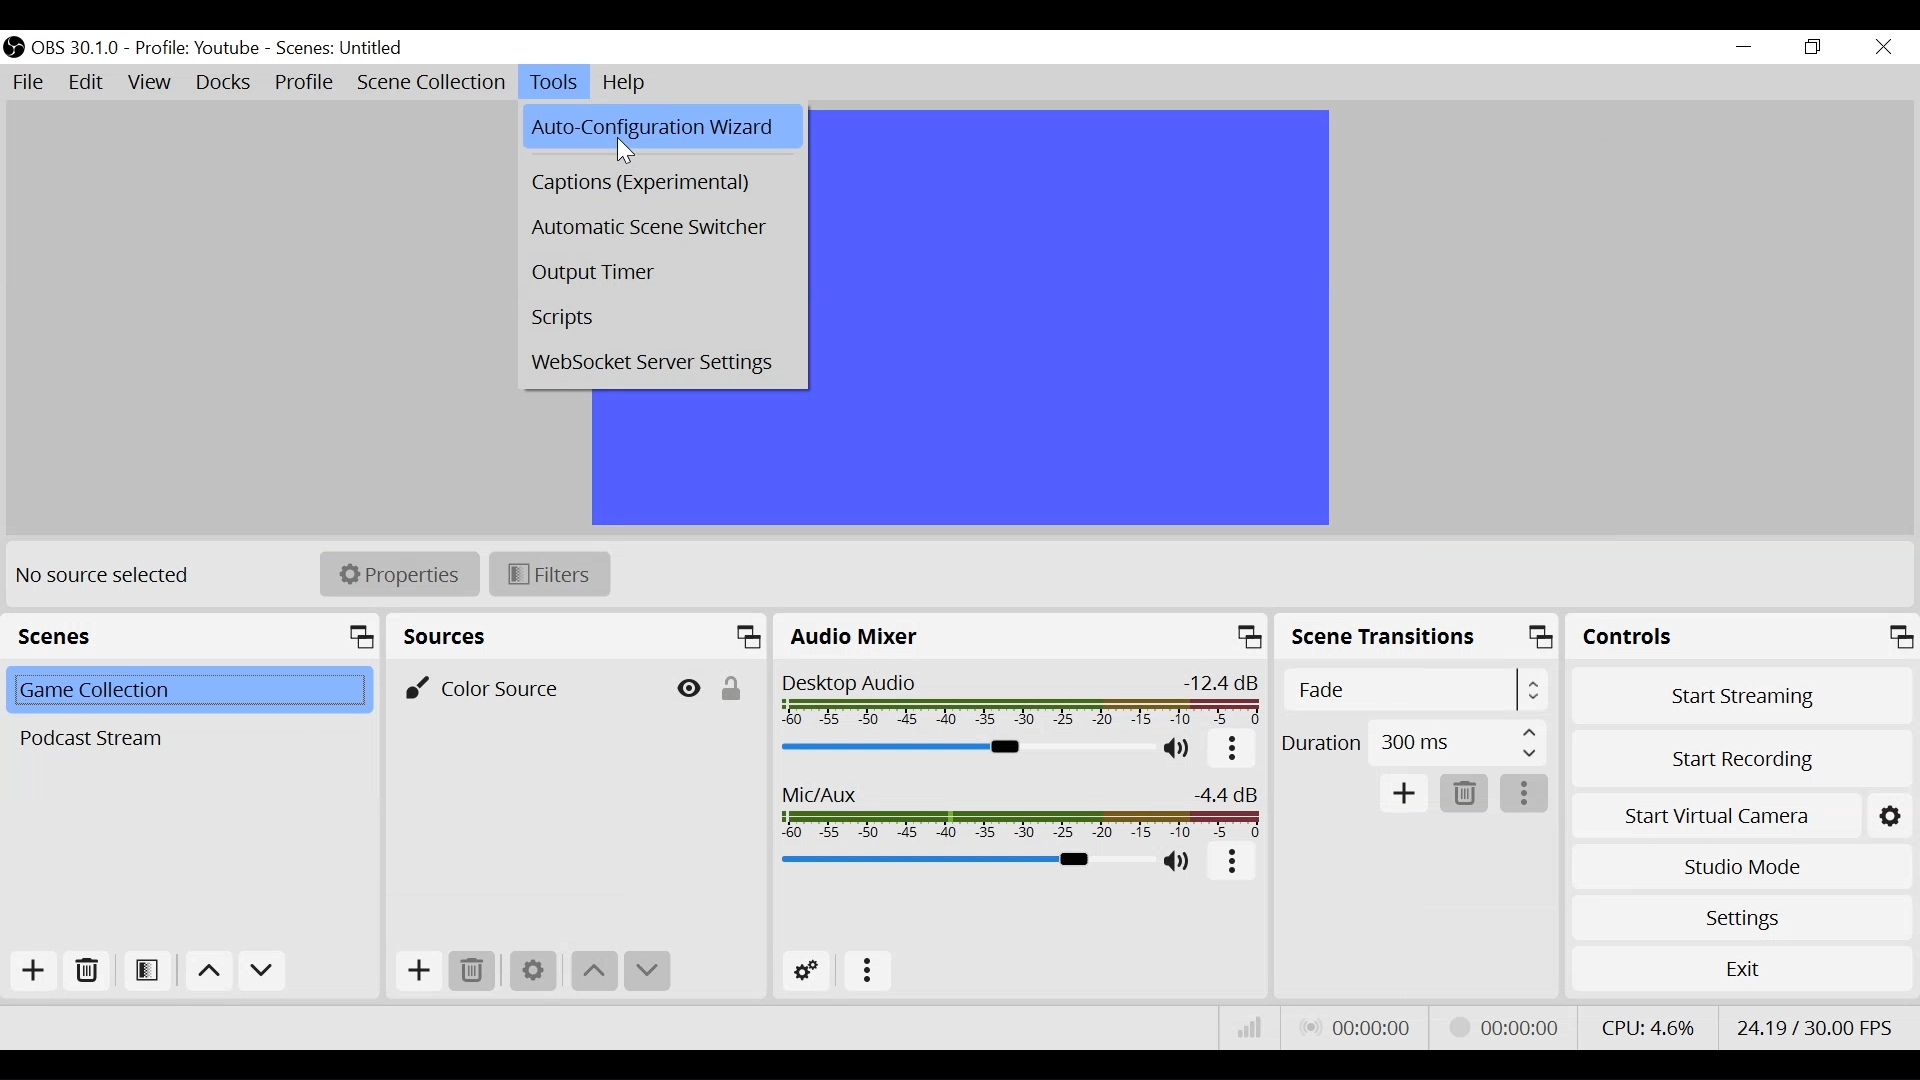 The height and width of the screenshot is (1080, 1920). Describe the element at coordinates (14, 47) in the screenshot. I see `OBS Desktop icon` at that location.